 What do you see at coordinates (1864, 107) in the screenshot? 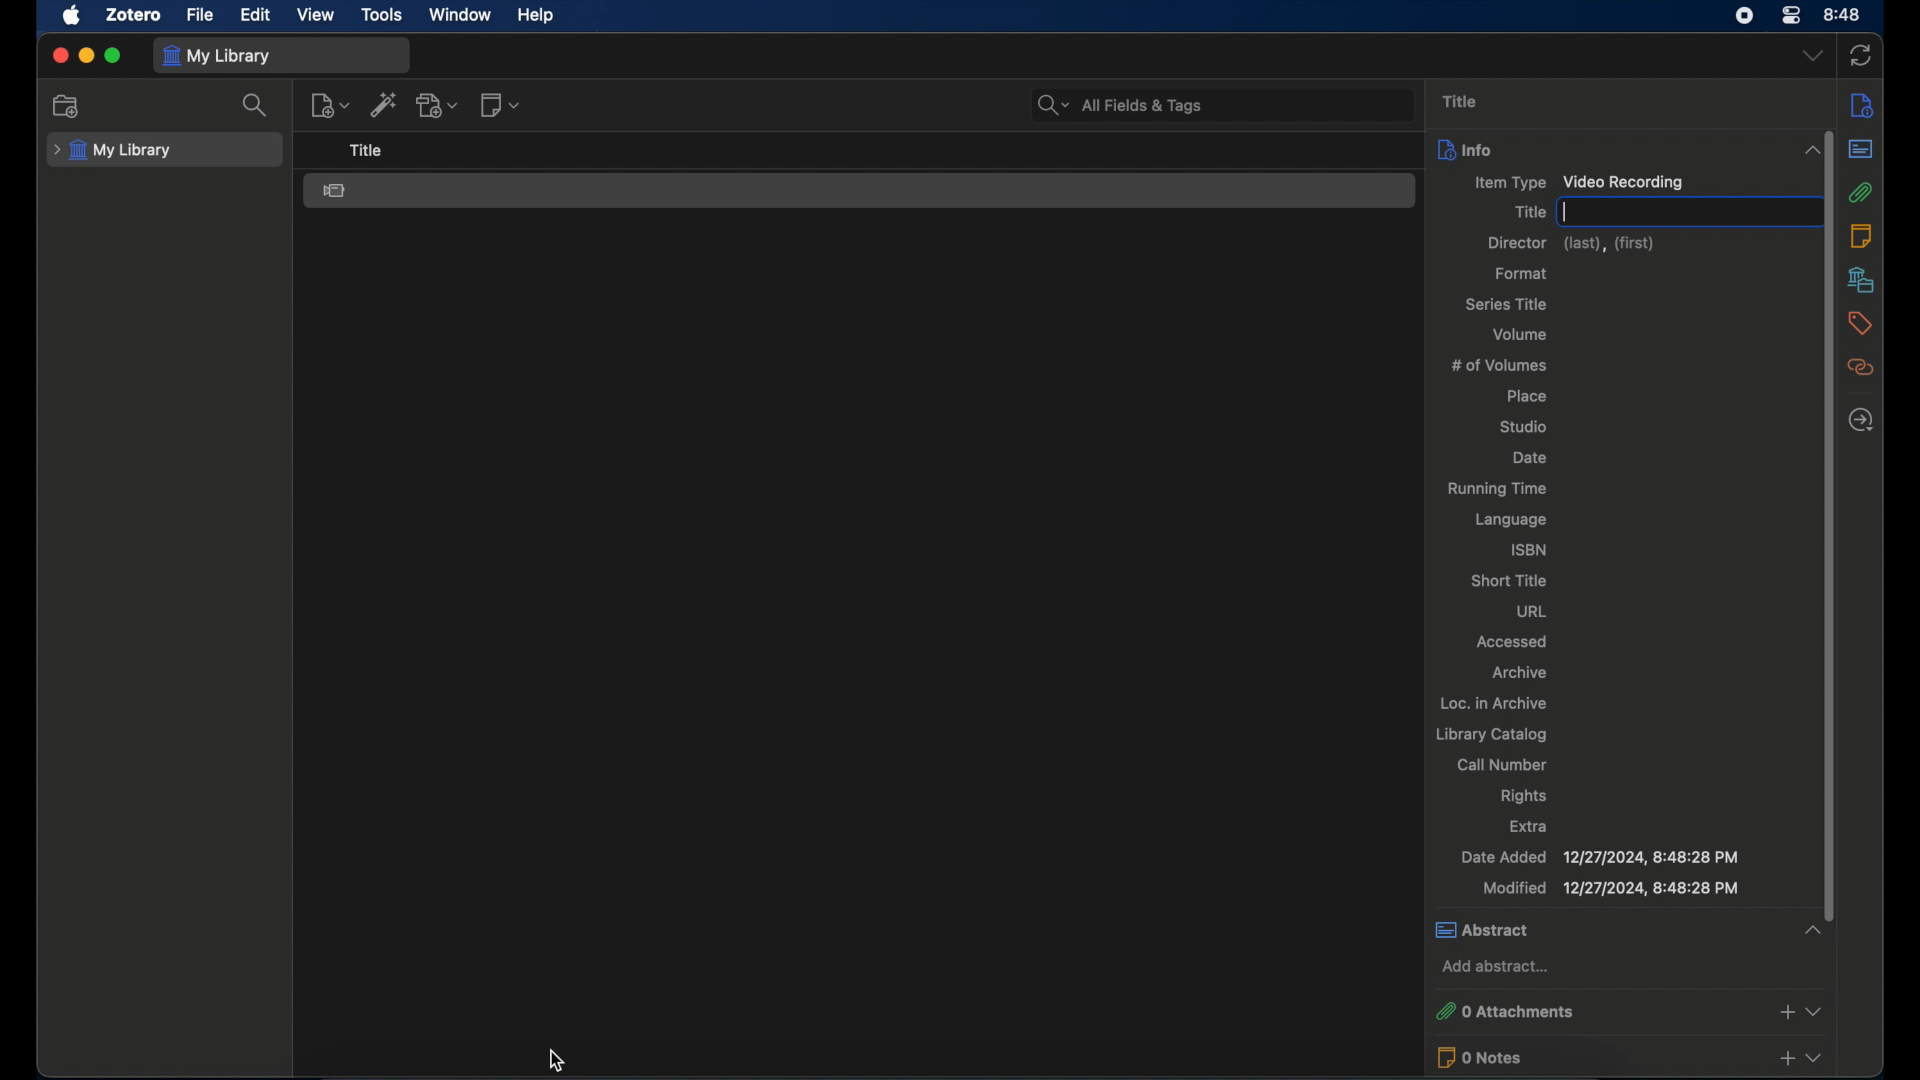
I see `info` at bounding box center [1864, 107].